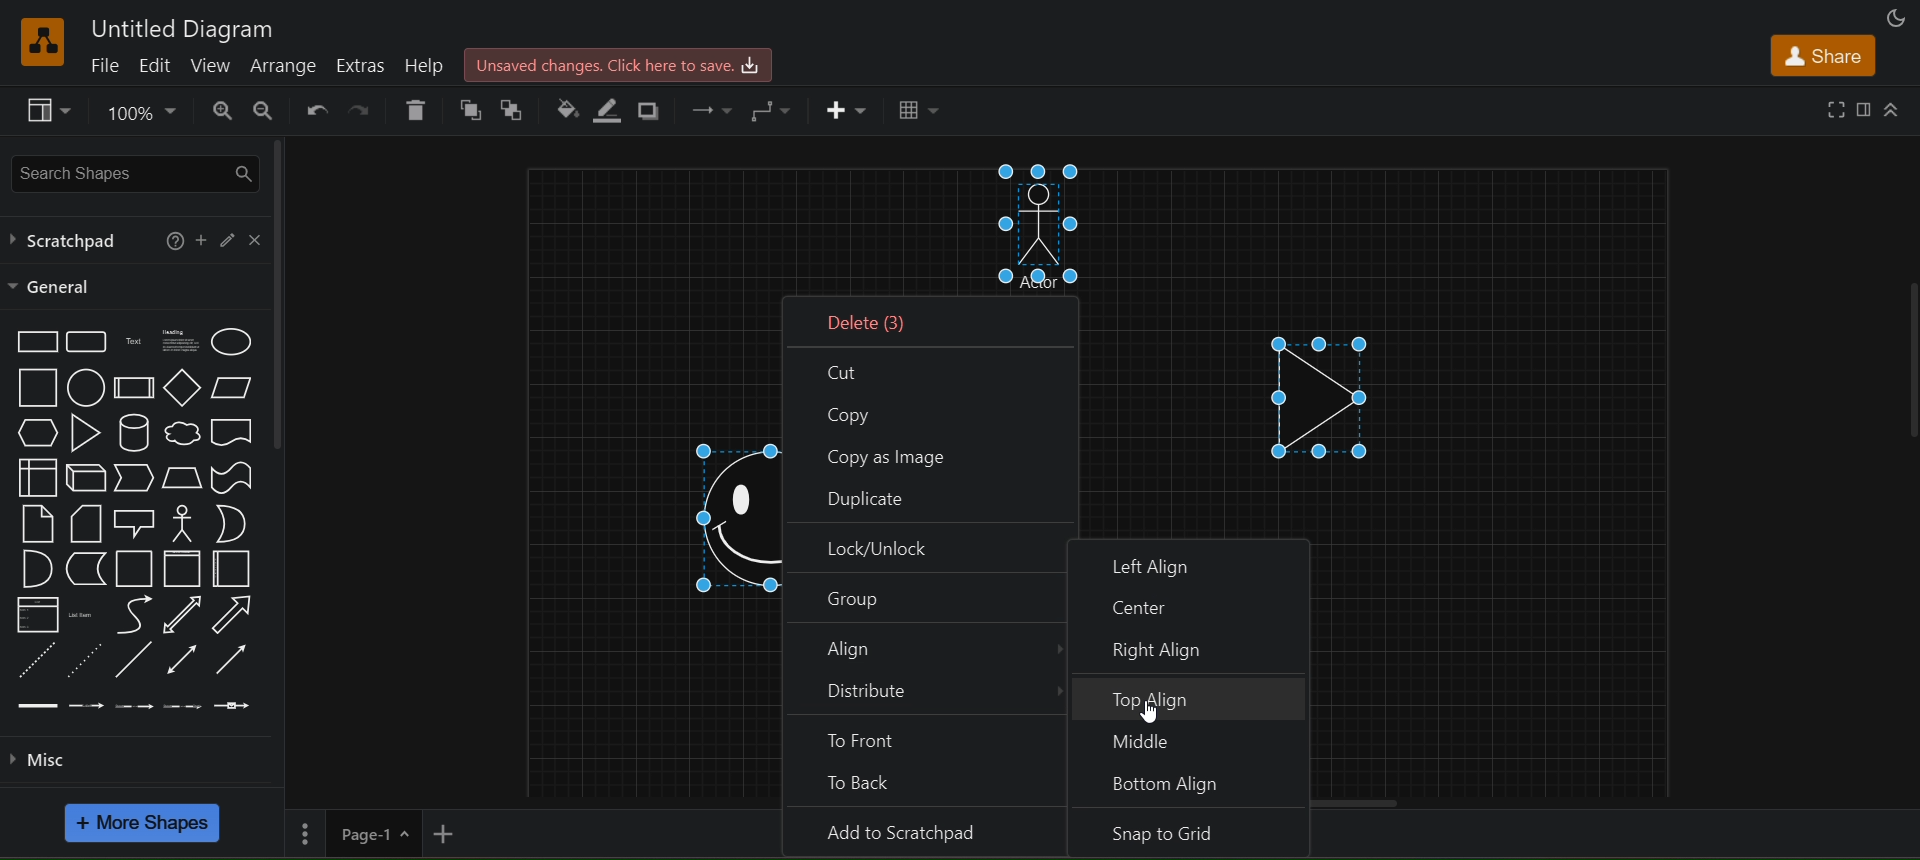 This screenshot has height=860, width=1920. What do you see at coordinates (351, 834) in the screenshot?
I see `page 1` at bounding box center [351, 834].